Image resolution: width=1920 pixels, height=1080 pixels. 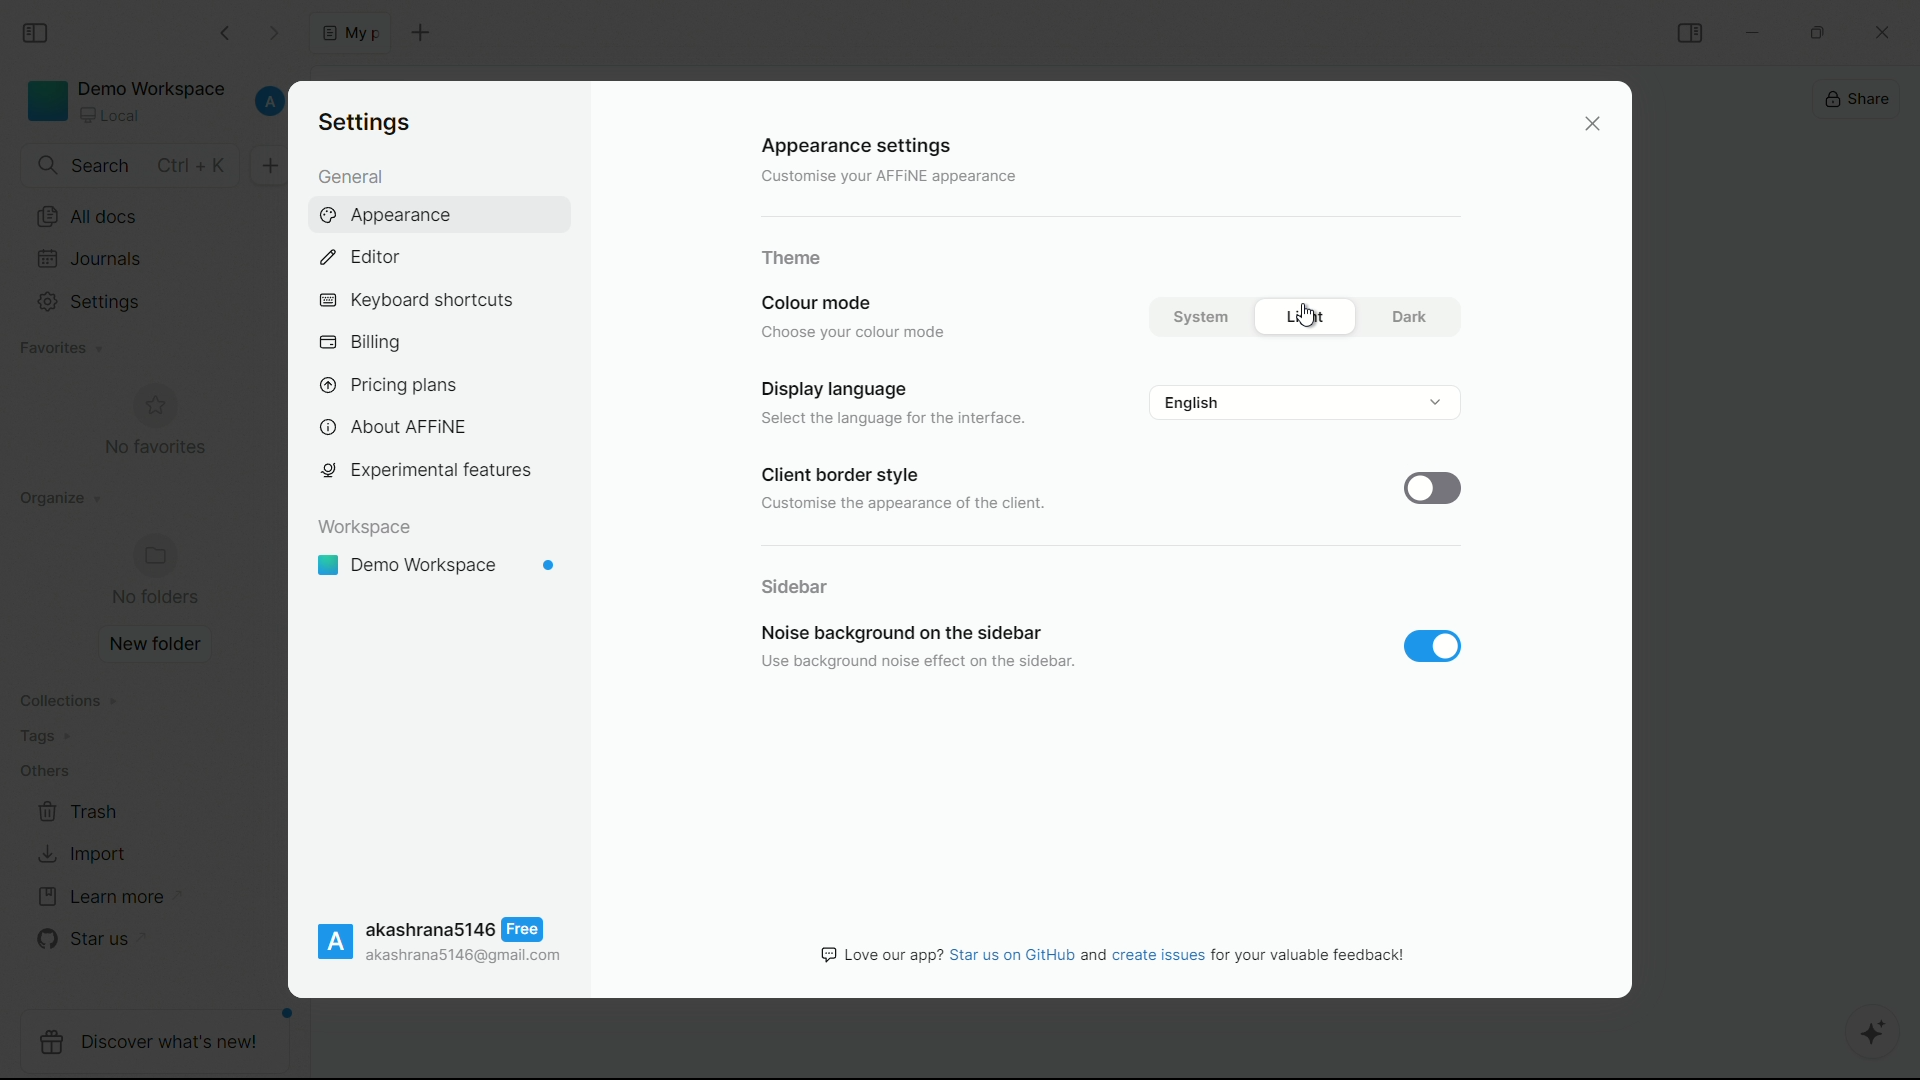 I want to click on Customise the appearance of the client., so click(x=904, y=507).